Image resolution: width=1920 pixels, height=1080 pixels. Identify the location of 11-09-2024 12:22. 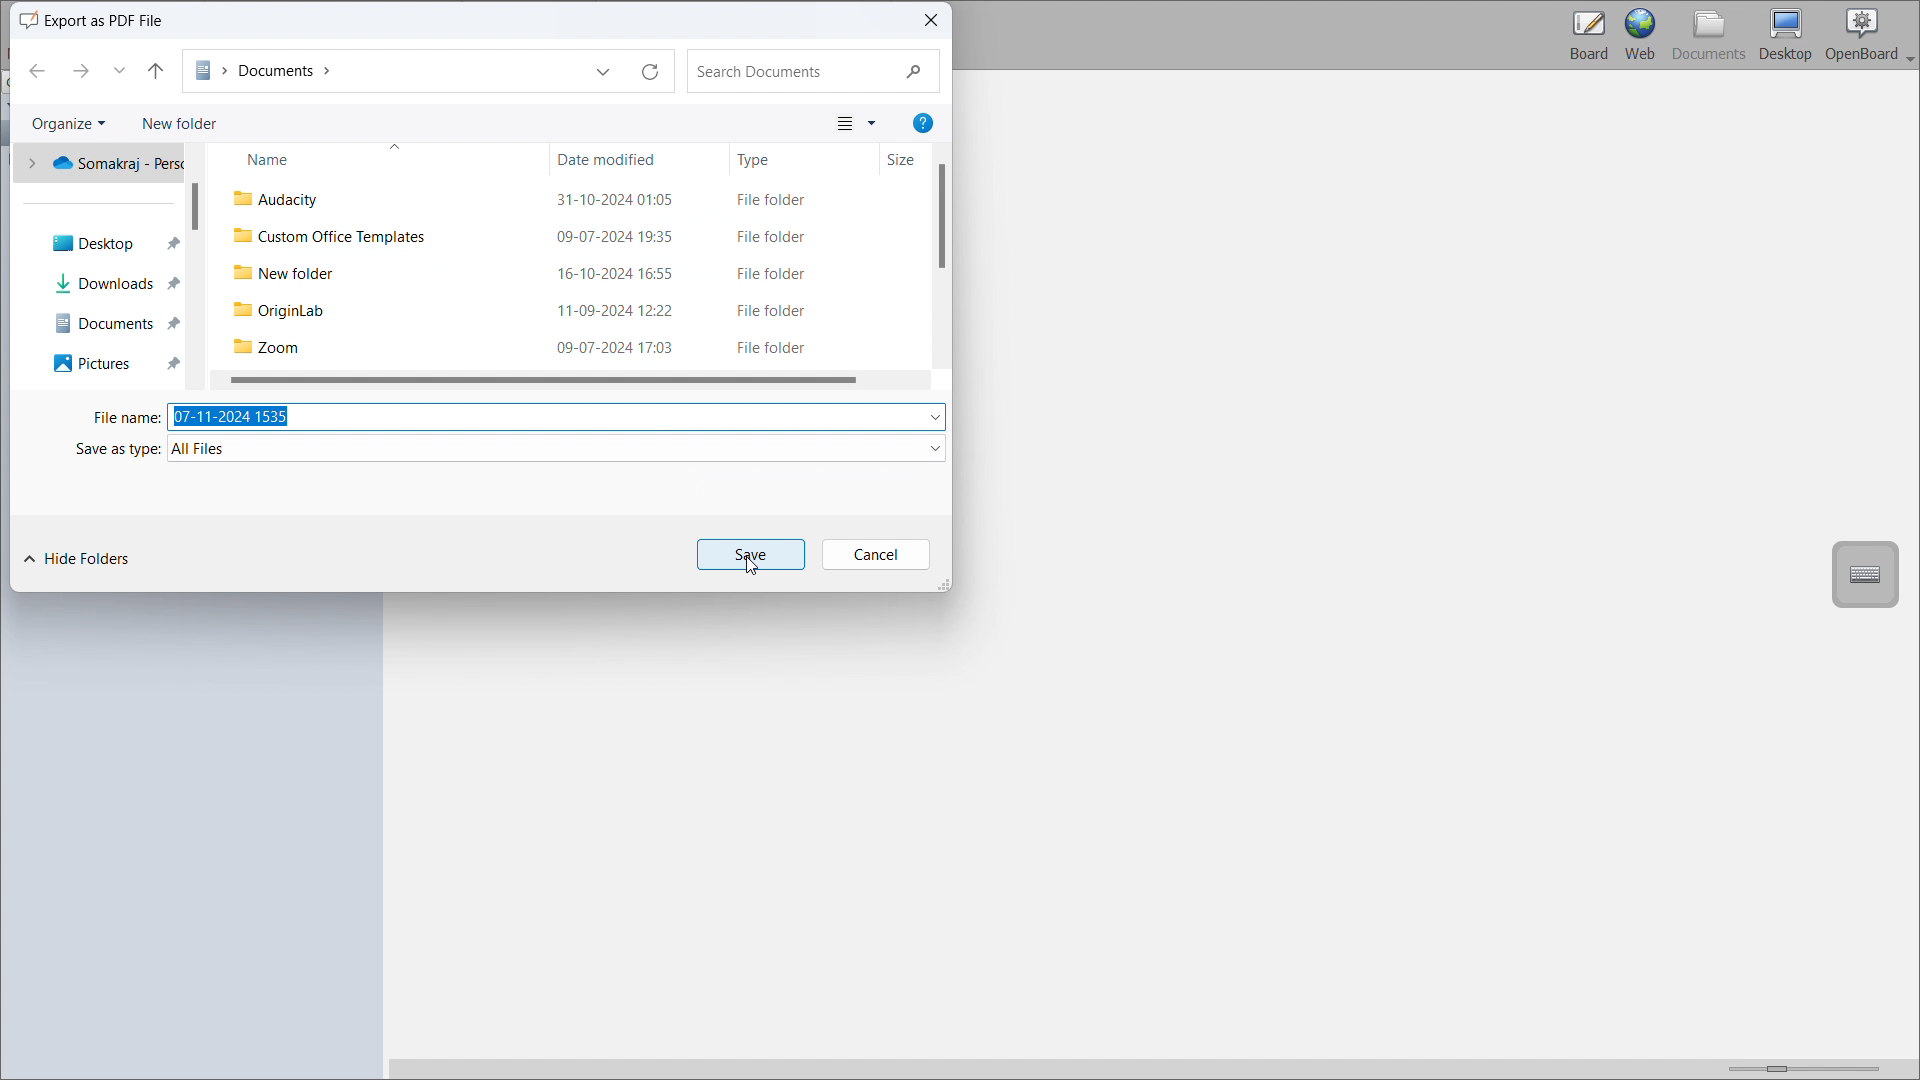
(626, 314).